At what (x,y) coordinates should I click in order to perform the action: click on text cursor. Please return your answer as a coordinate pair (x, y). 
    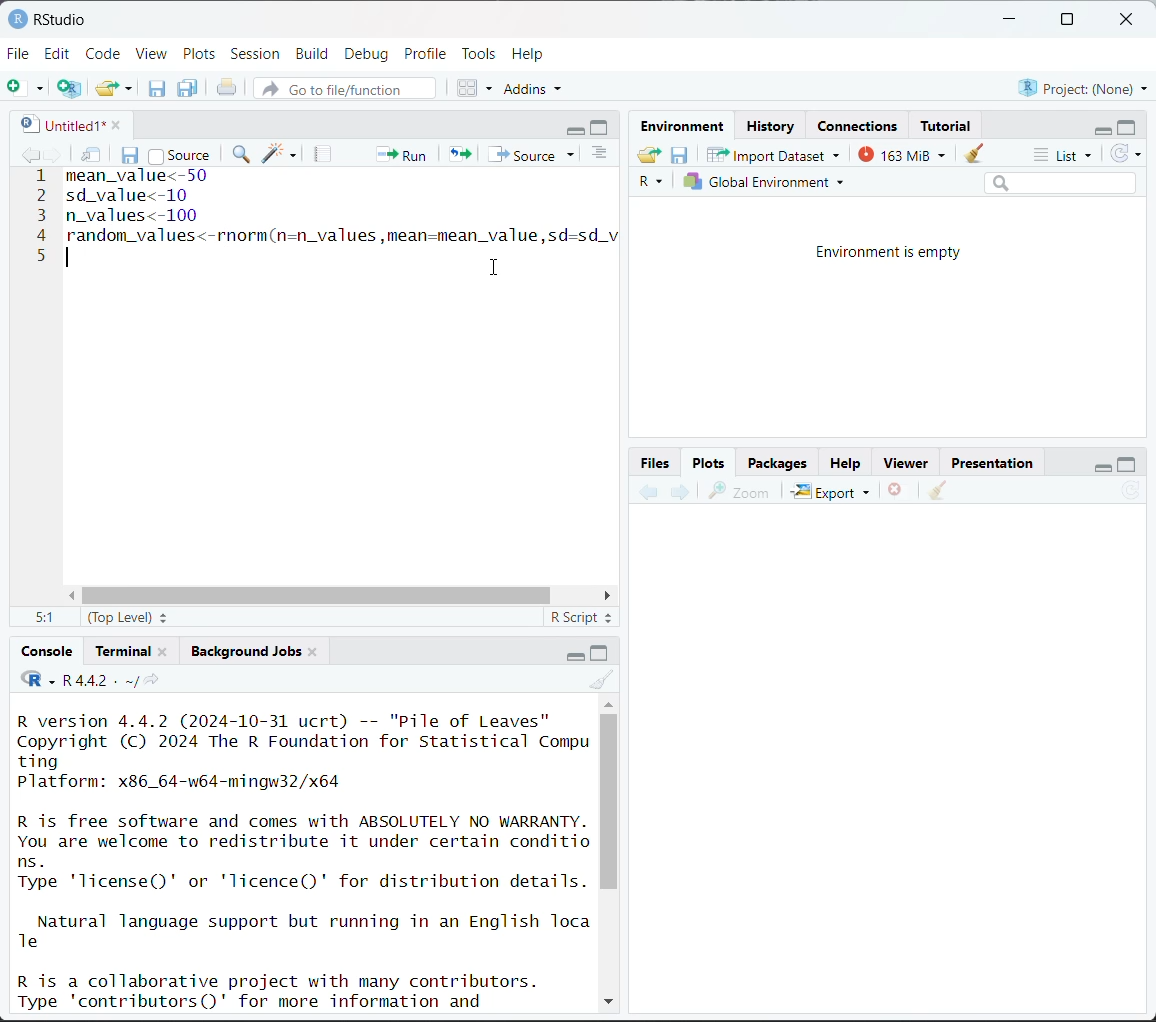
    Looking at the image, I should click on (69, 261).